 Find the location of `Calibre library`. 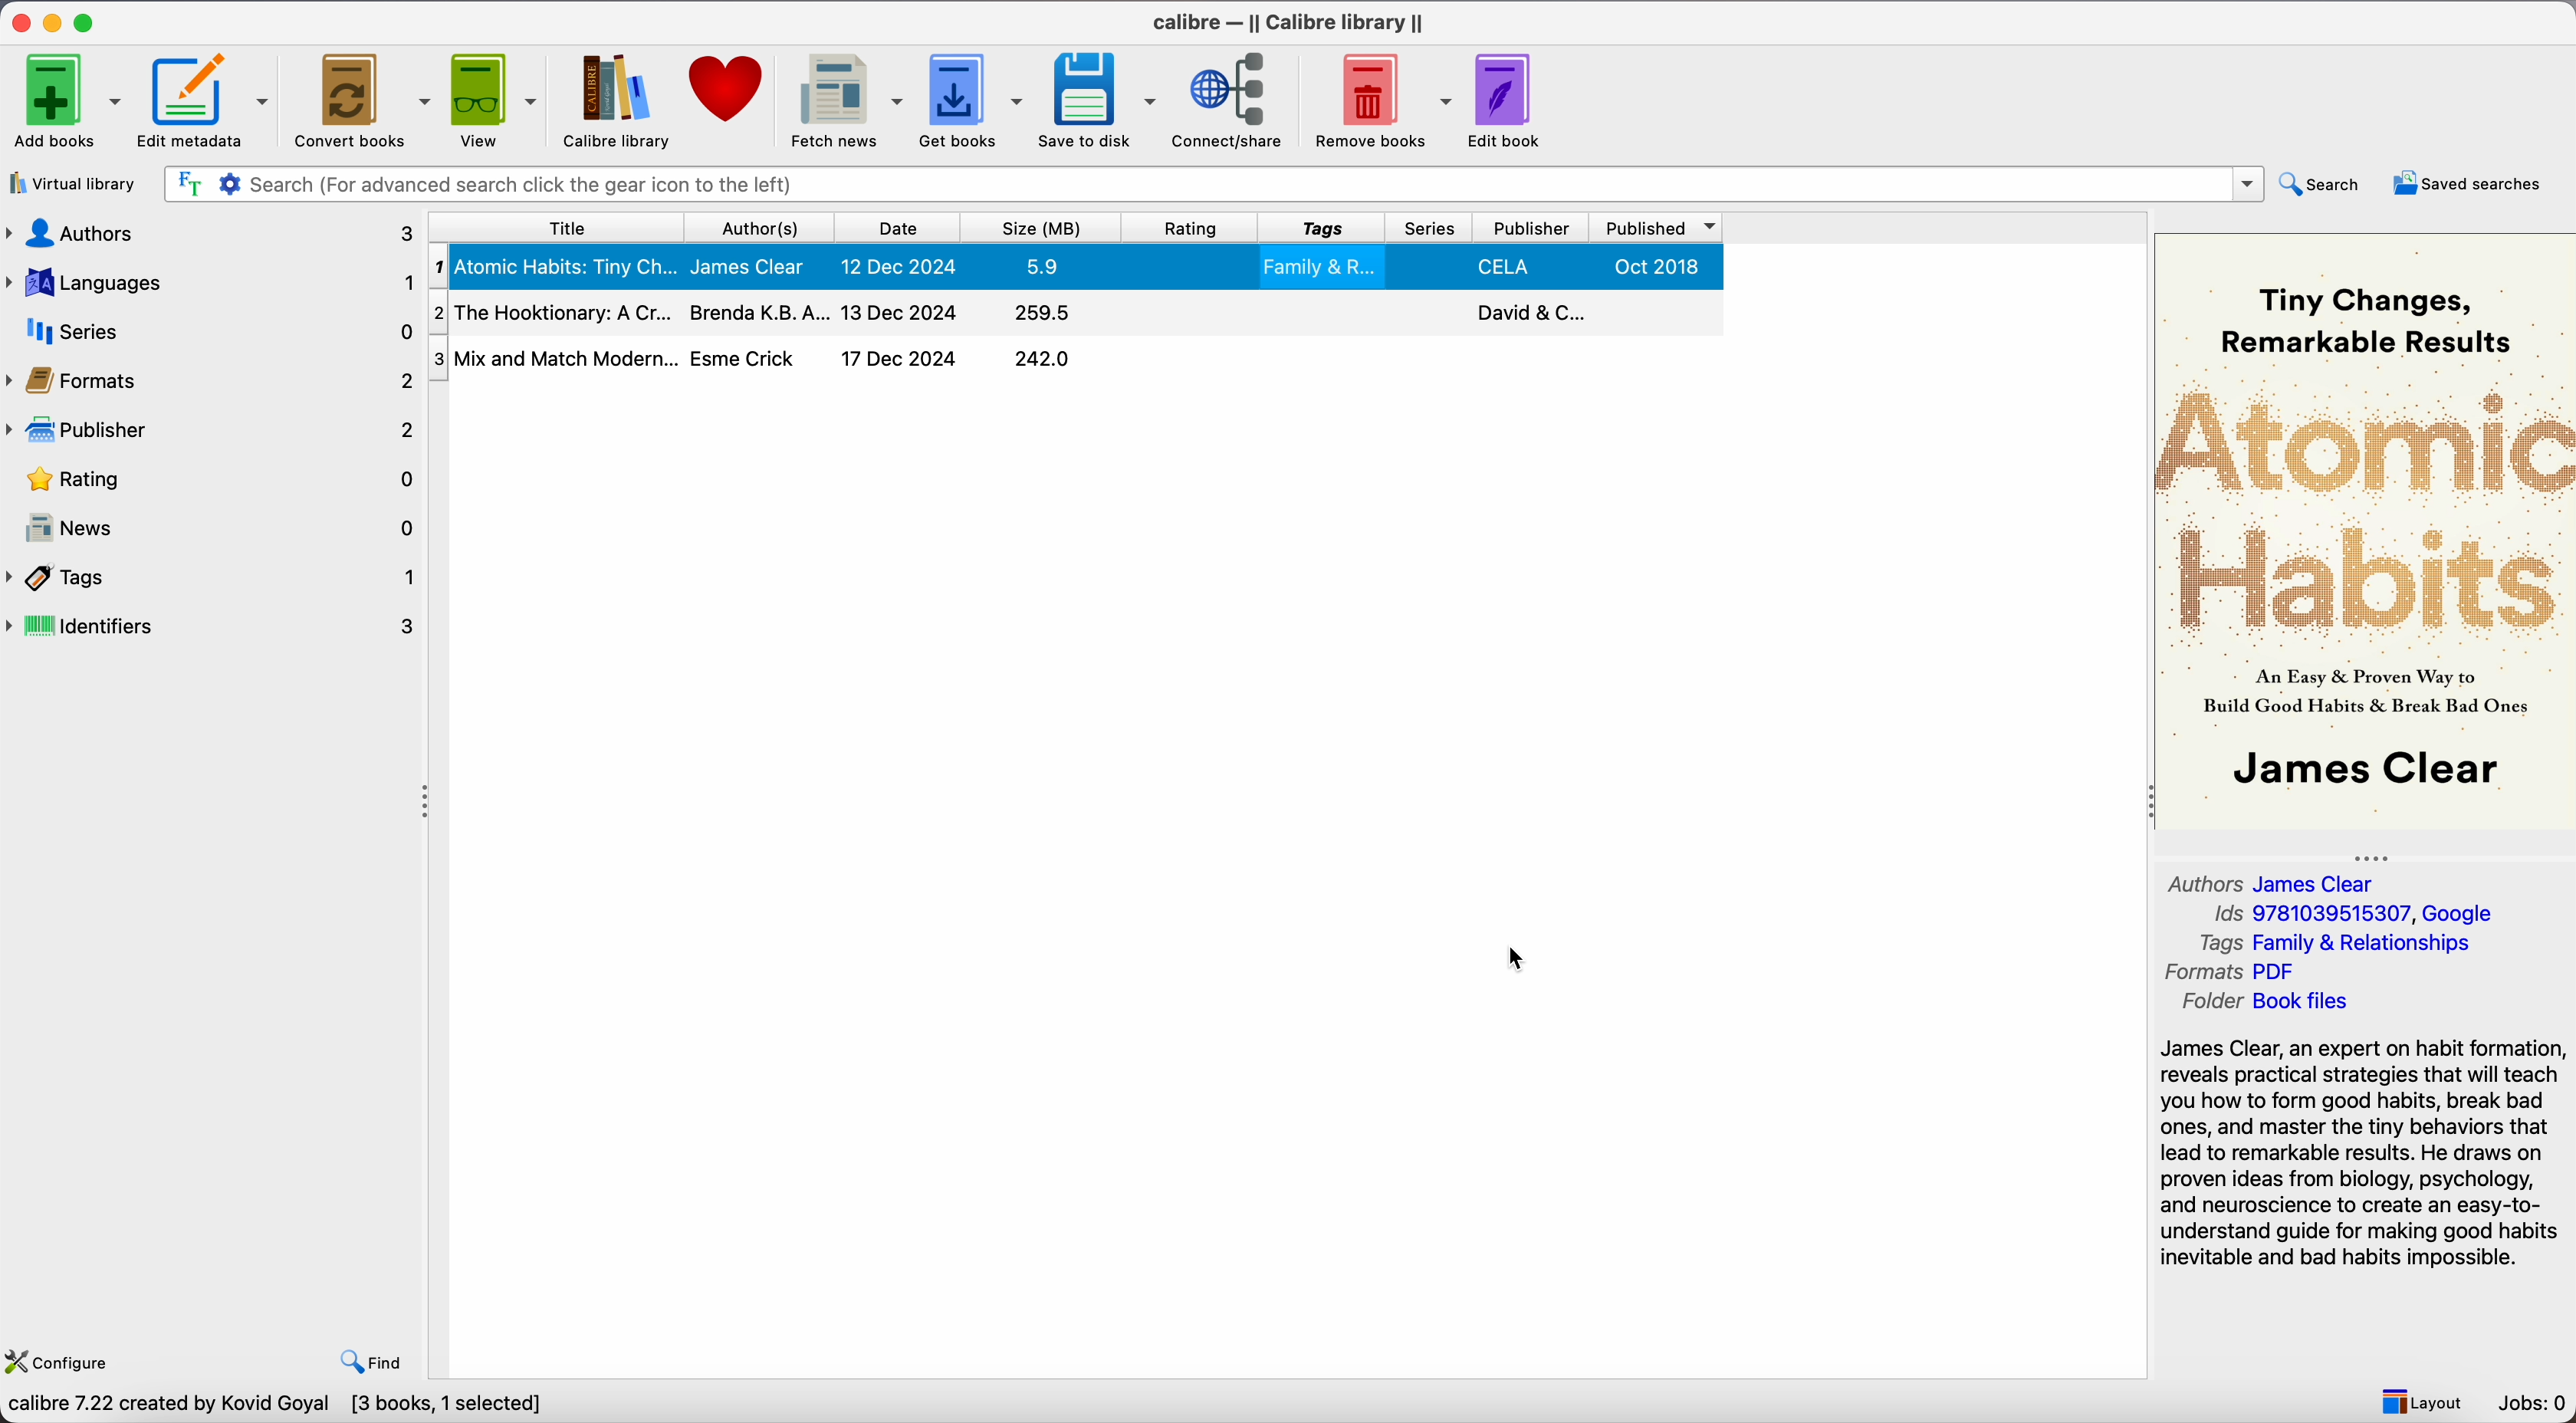

Calibre library is located at coordinates (613, 99).